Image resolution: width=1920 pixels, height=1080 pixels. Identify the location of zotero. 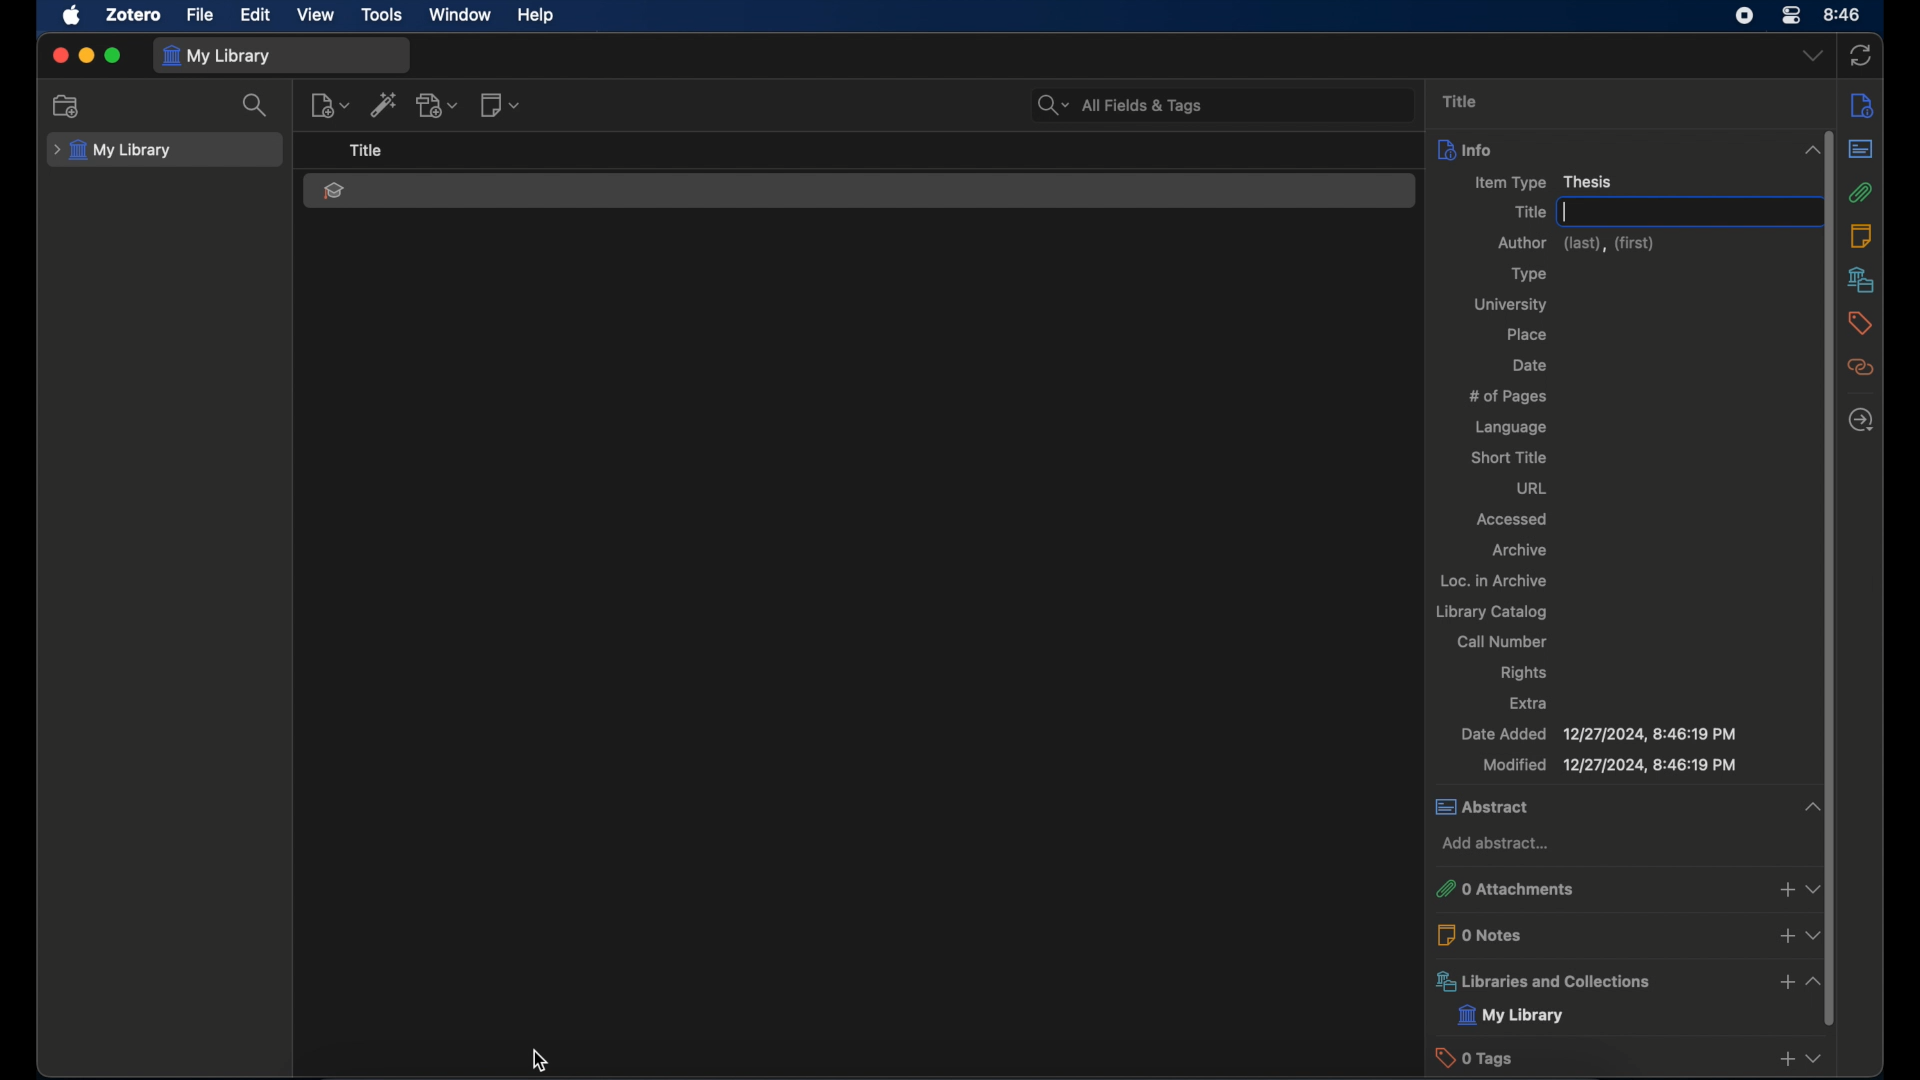
(134, 15).